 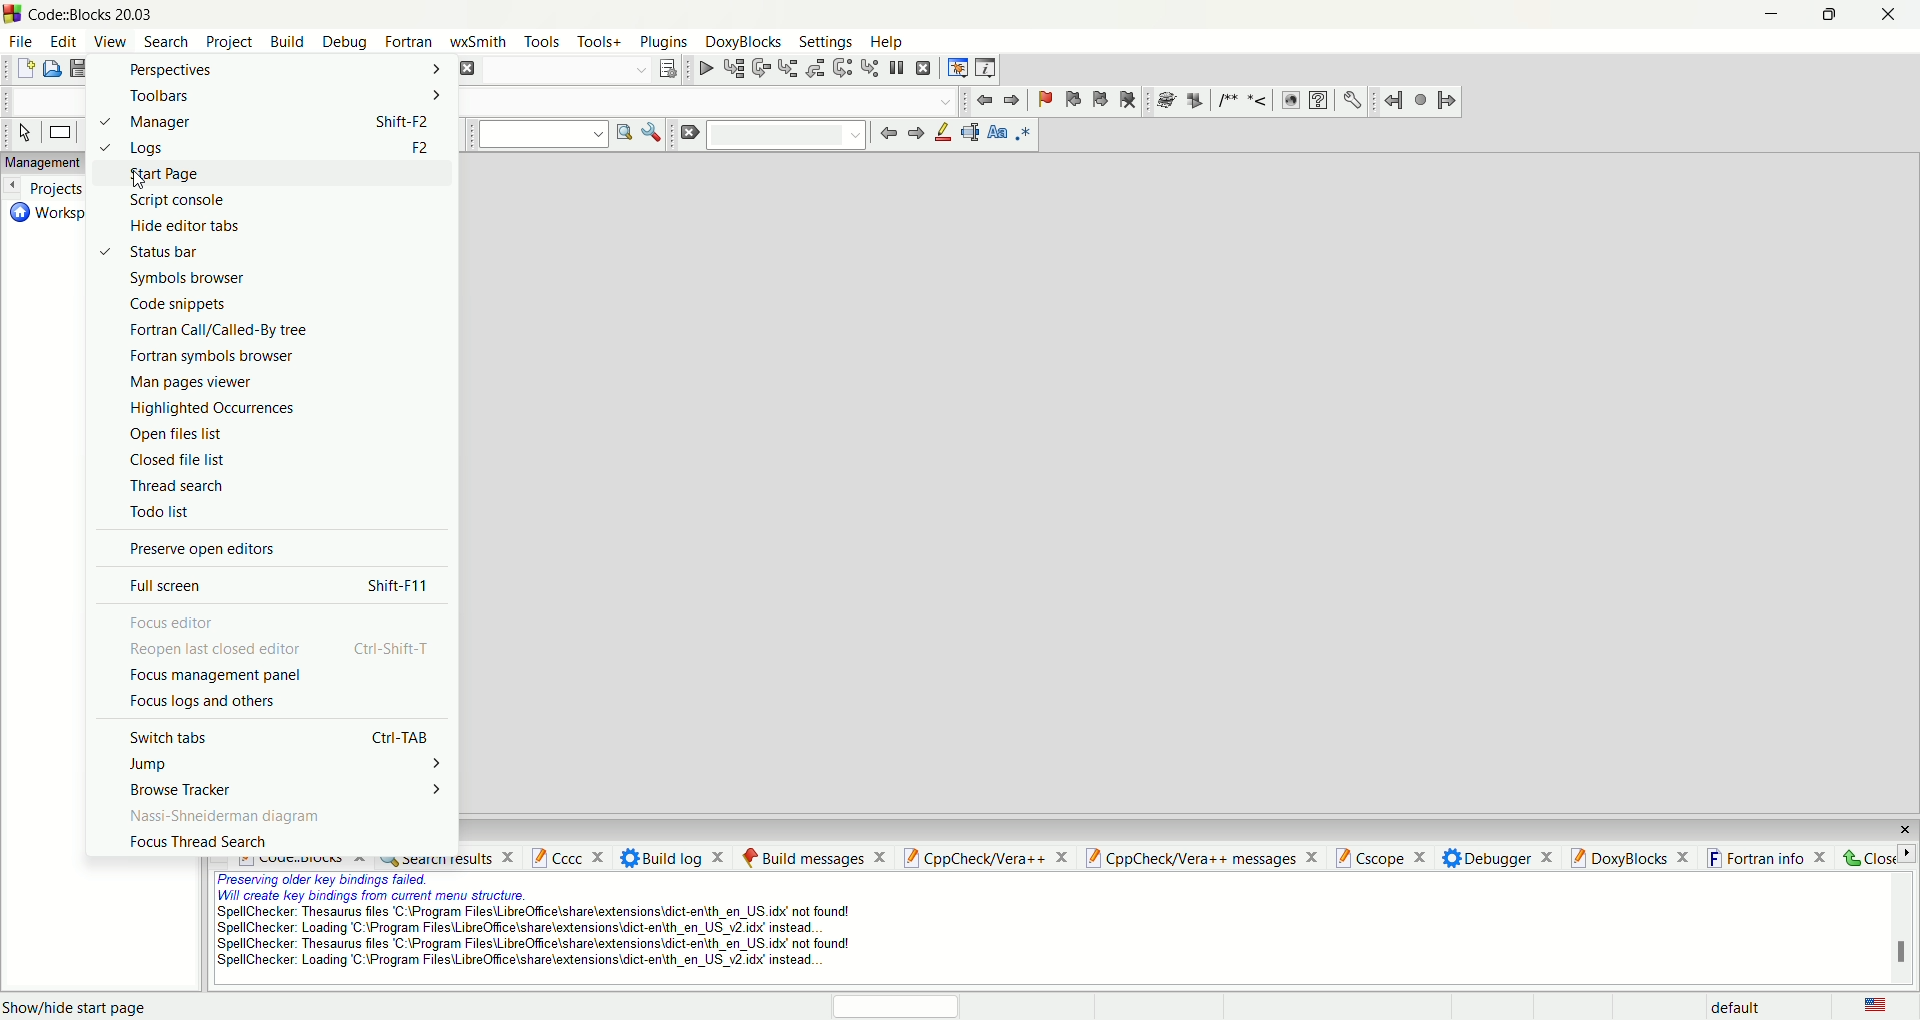 What do you see at coordinates (162, 41) in the screenshot?
I see `search` at bounding box center [162, 41].